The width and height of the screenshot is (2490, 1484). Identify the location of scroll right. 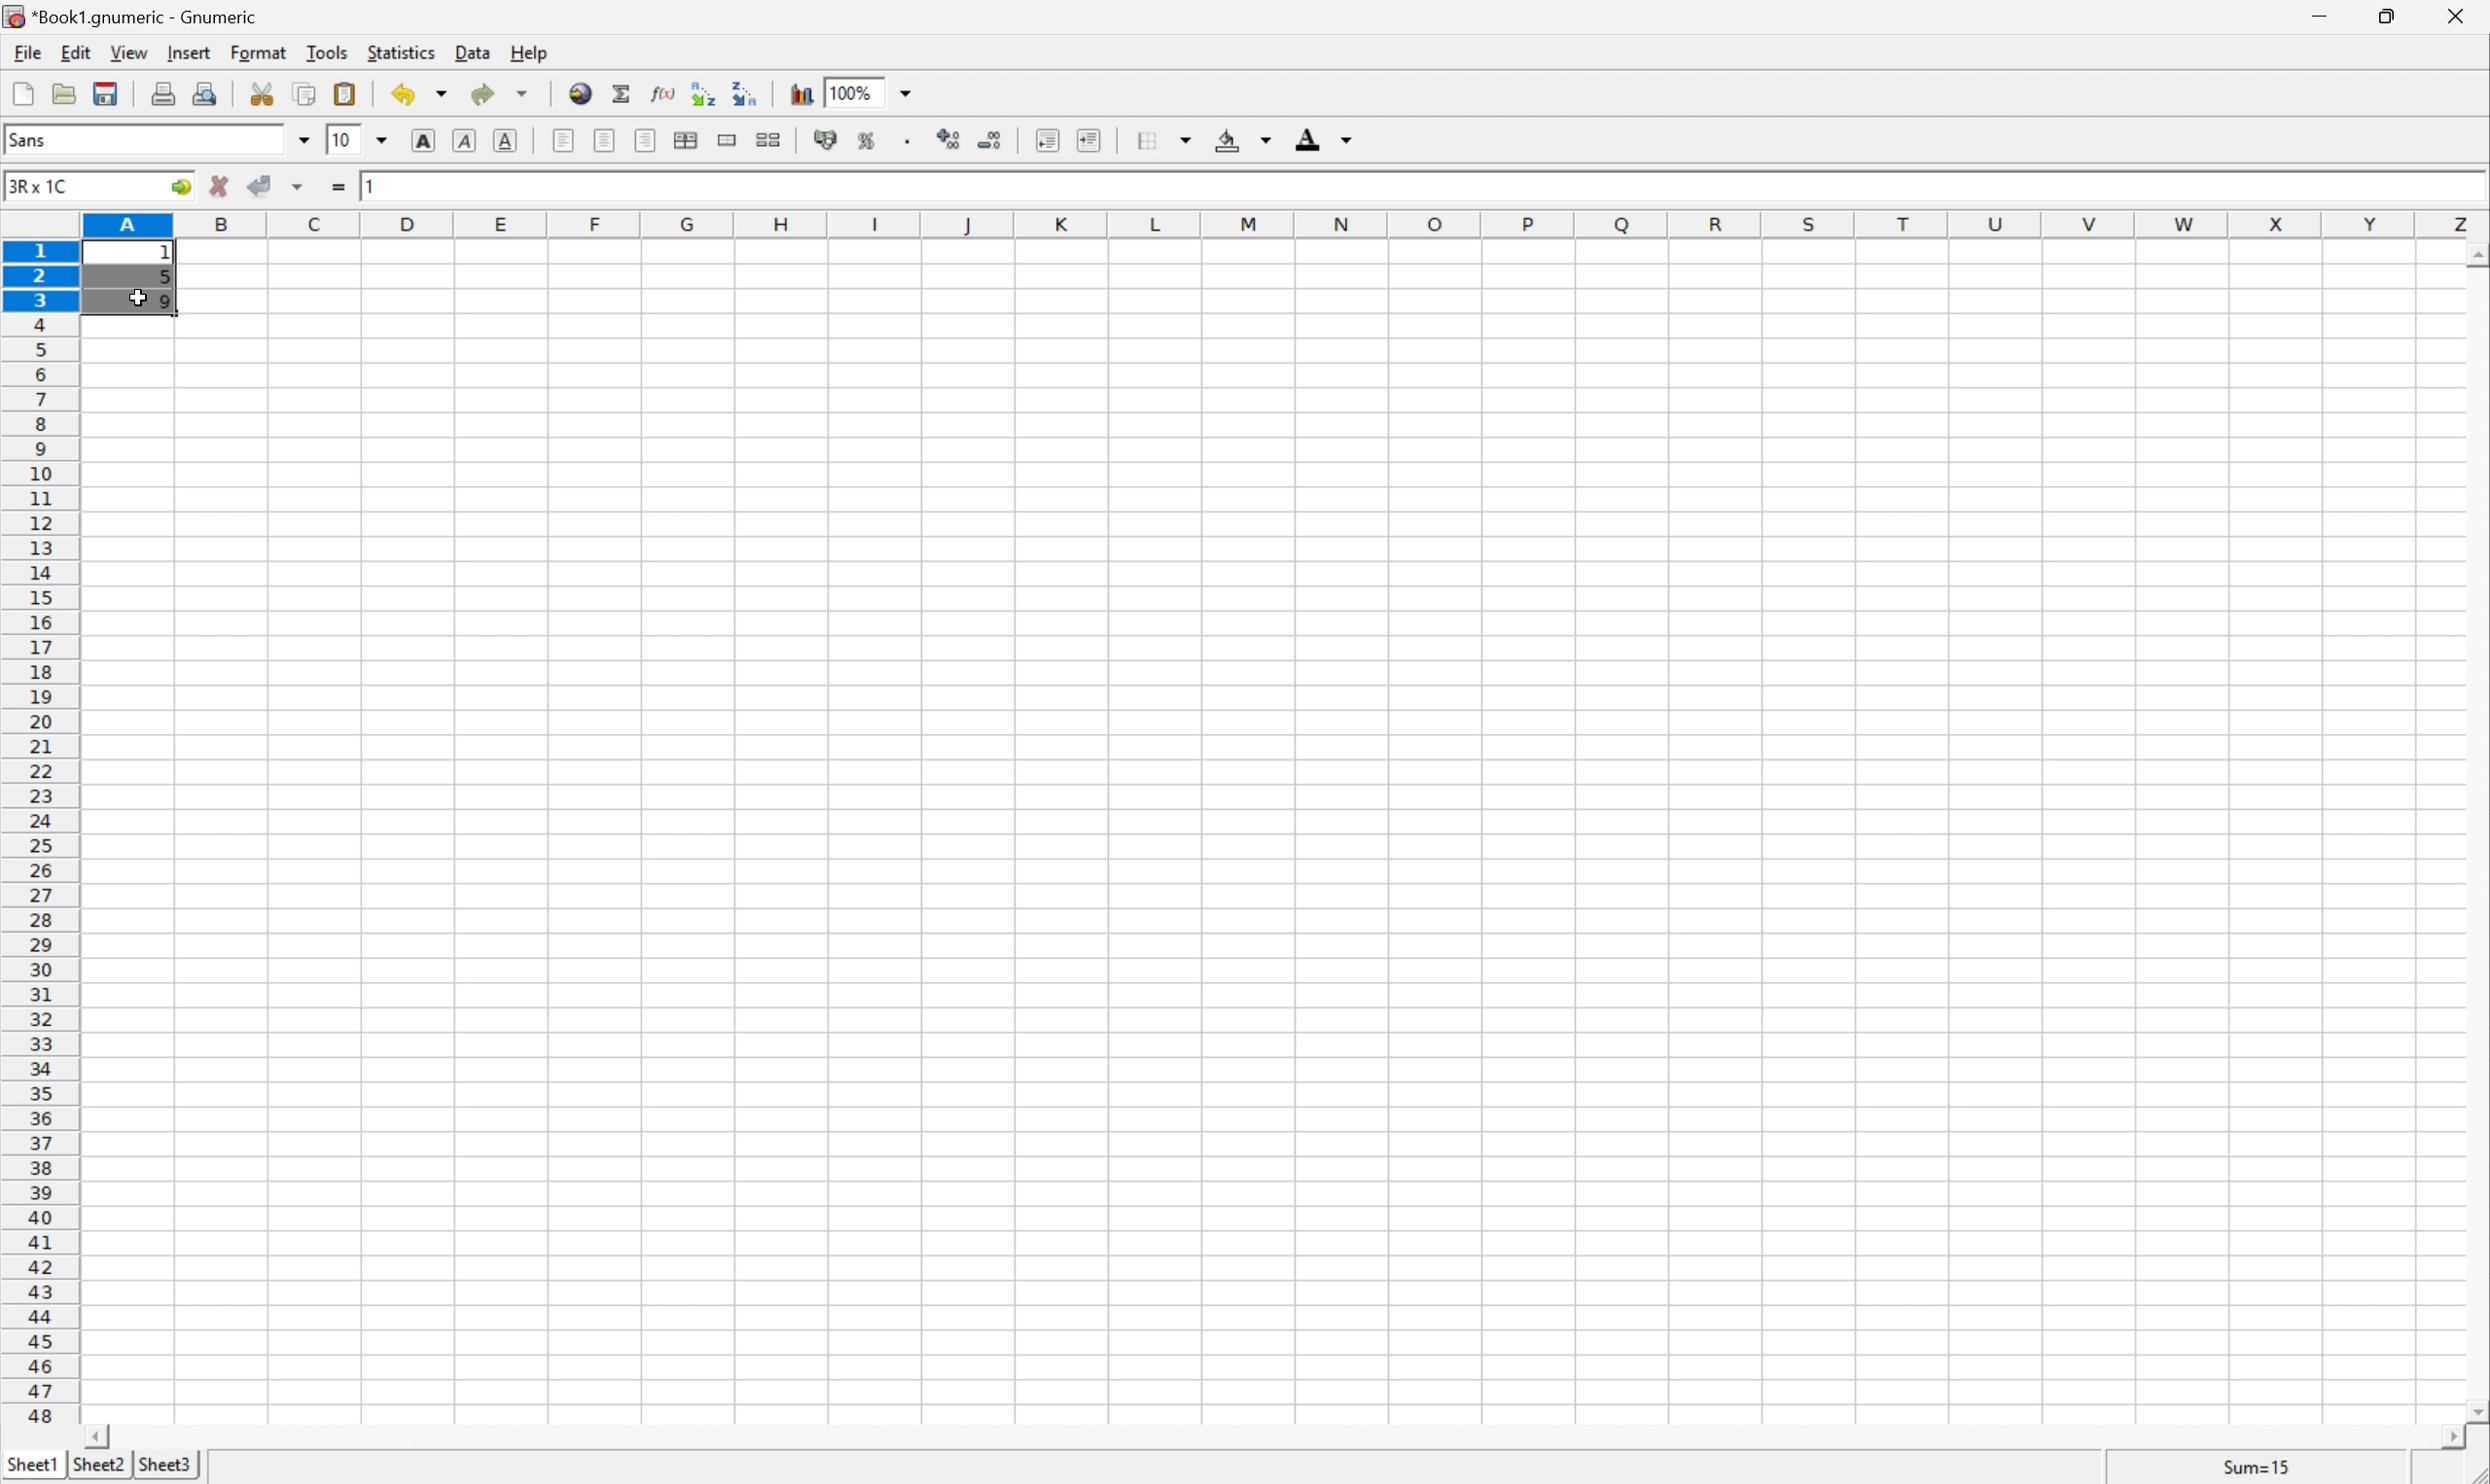
(2451, 1438).